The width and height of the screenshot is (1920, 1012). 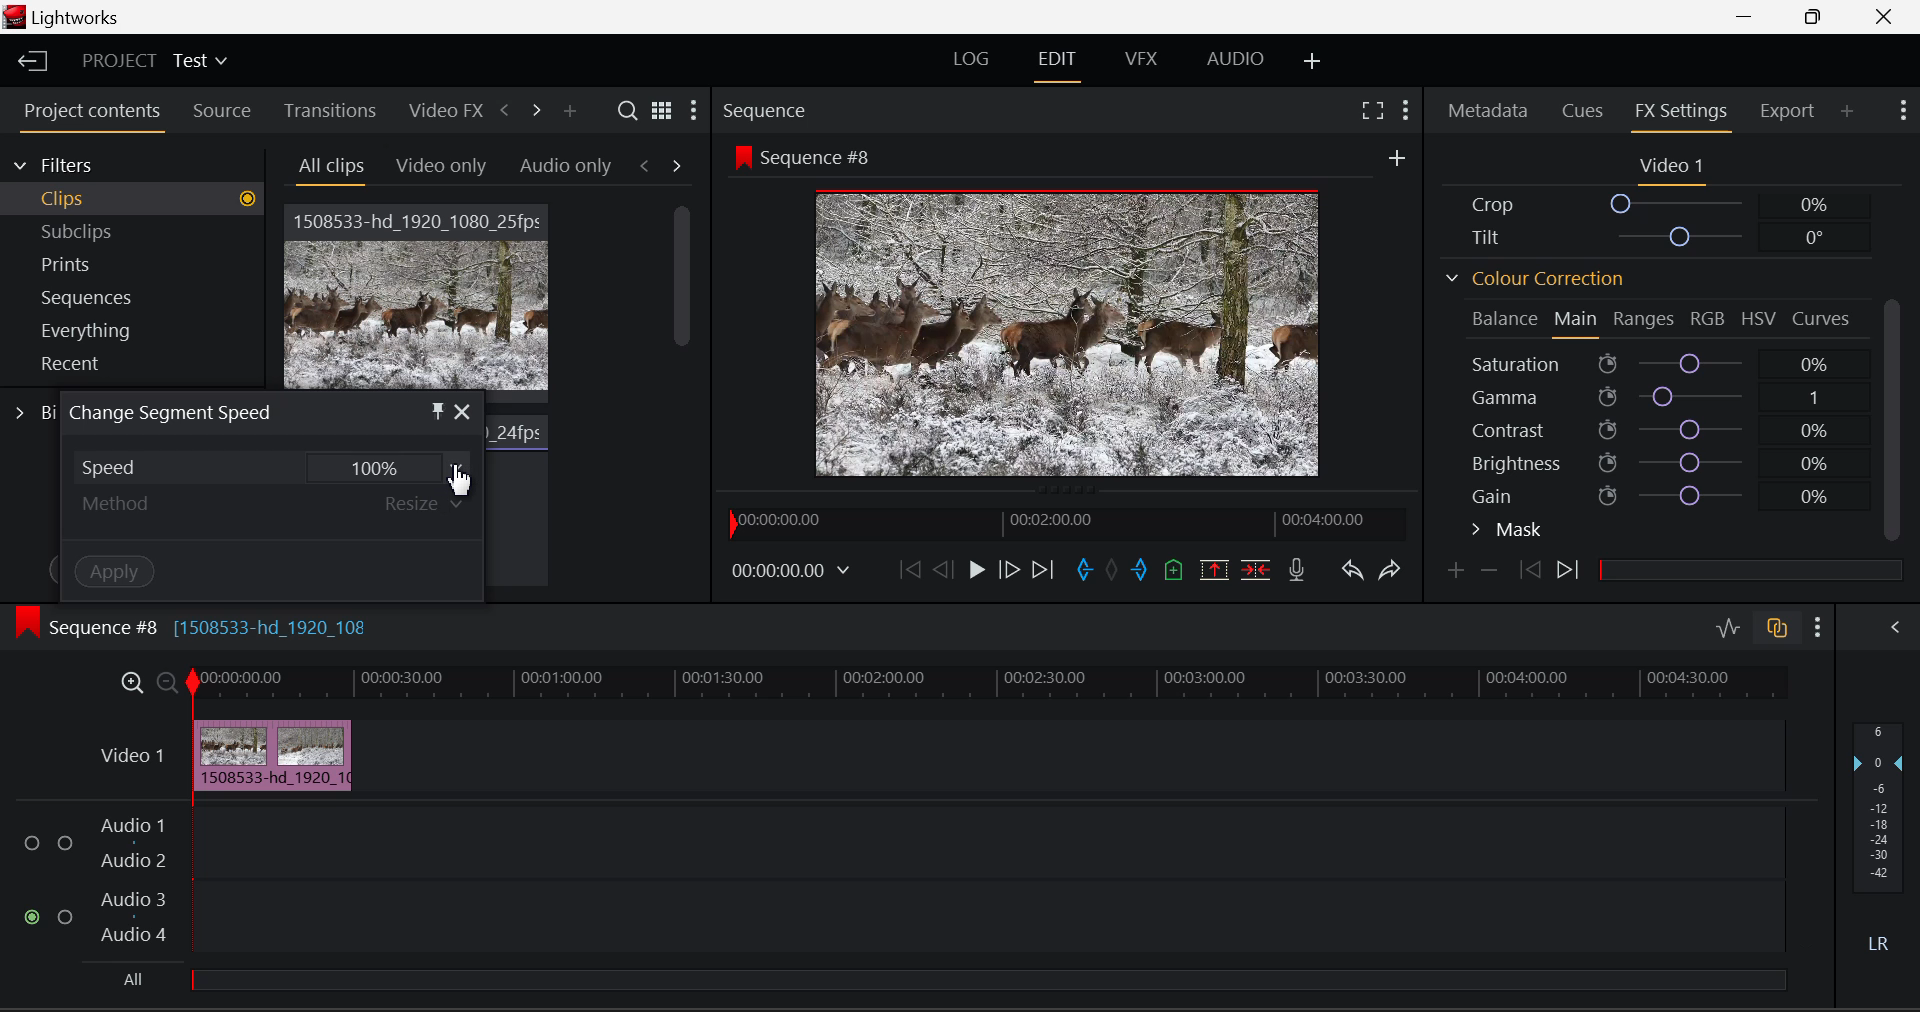 I want to click on Audio Input Field, so click(x=985, y=917).